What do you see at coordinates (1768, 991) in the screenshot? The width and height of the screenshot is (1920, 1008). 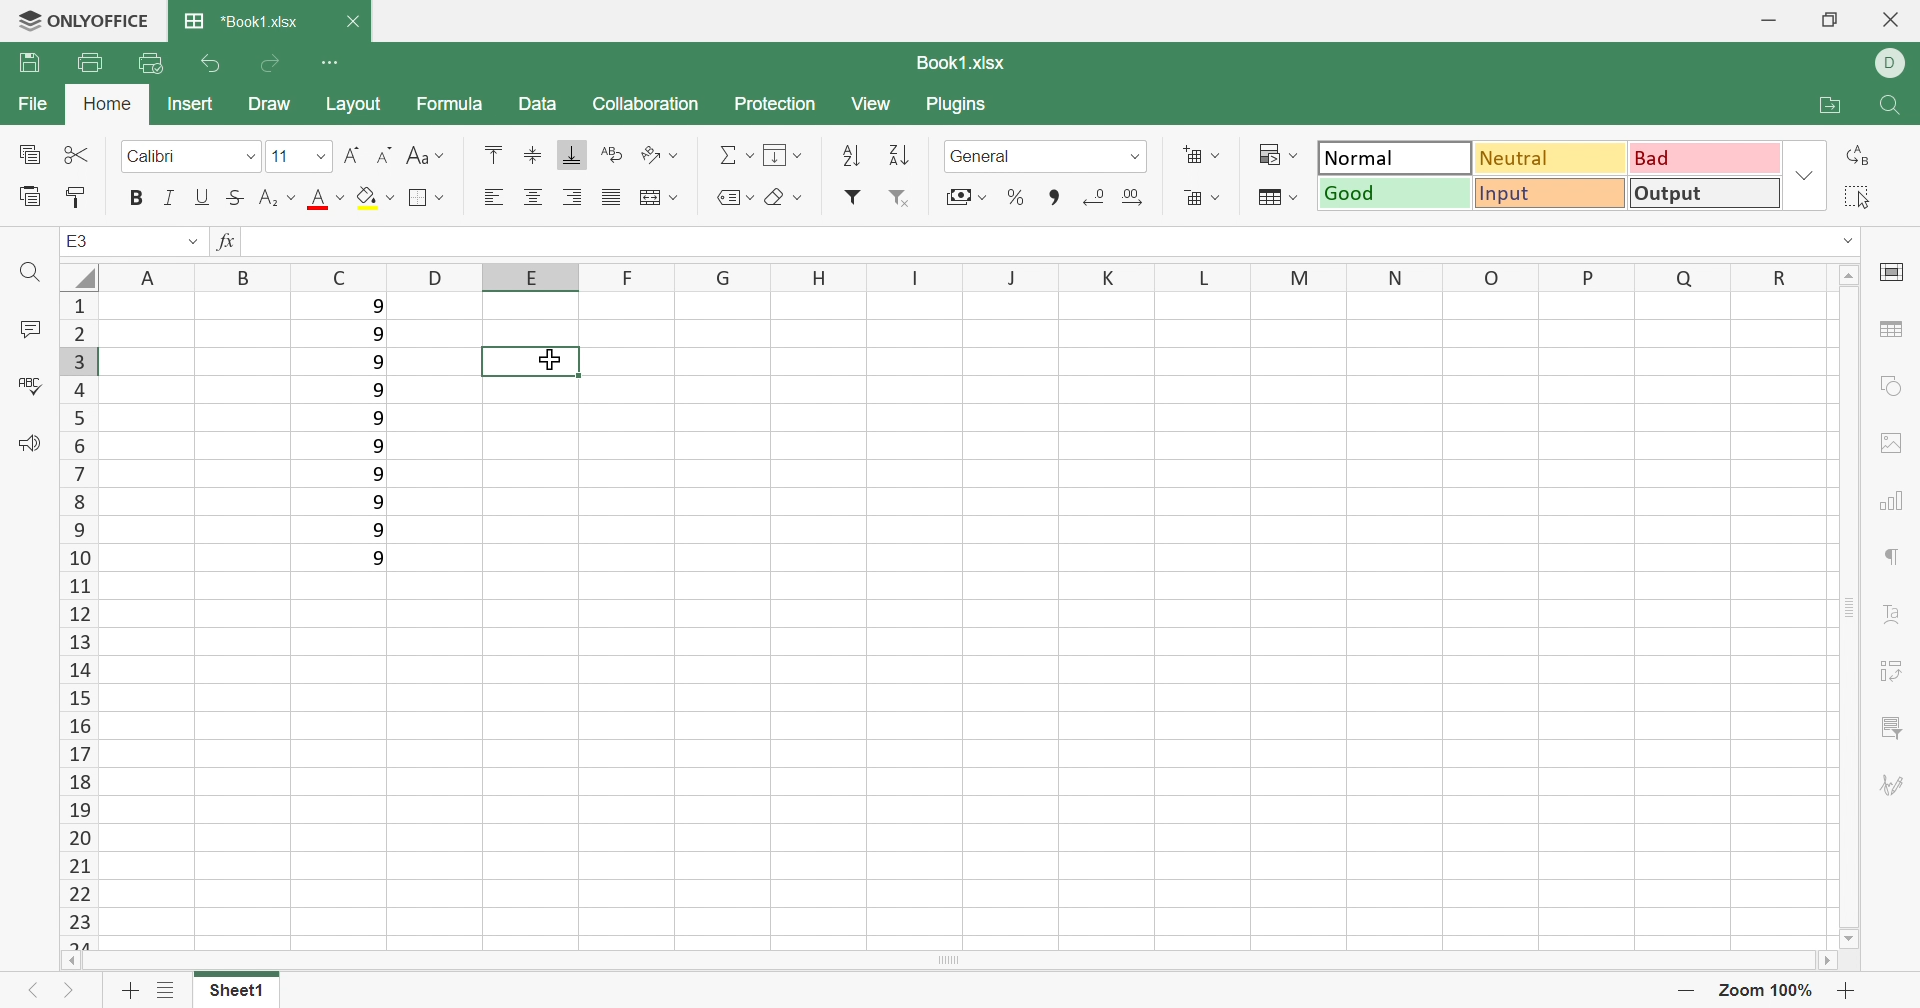 I see `Zoom 100%` at bounding box center [1768, 991].